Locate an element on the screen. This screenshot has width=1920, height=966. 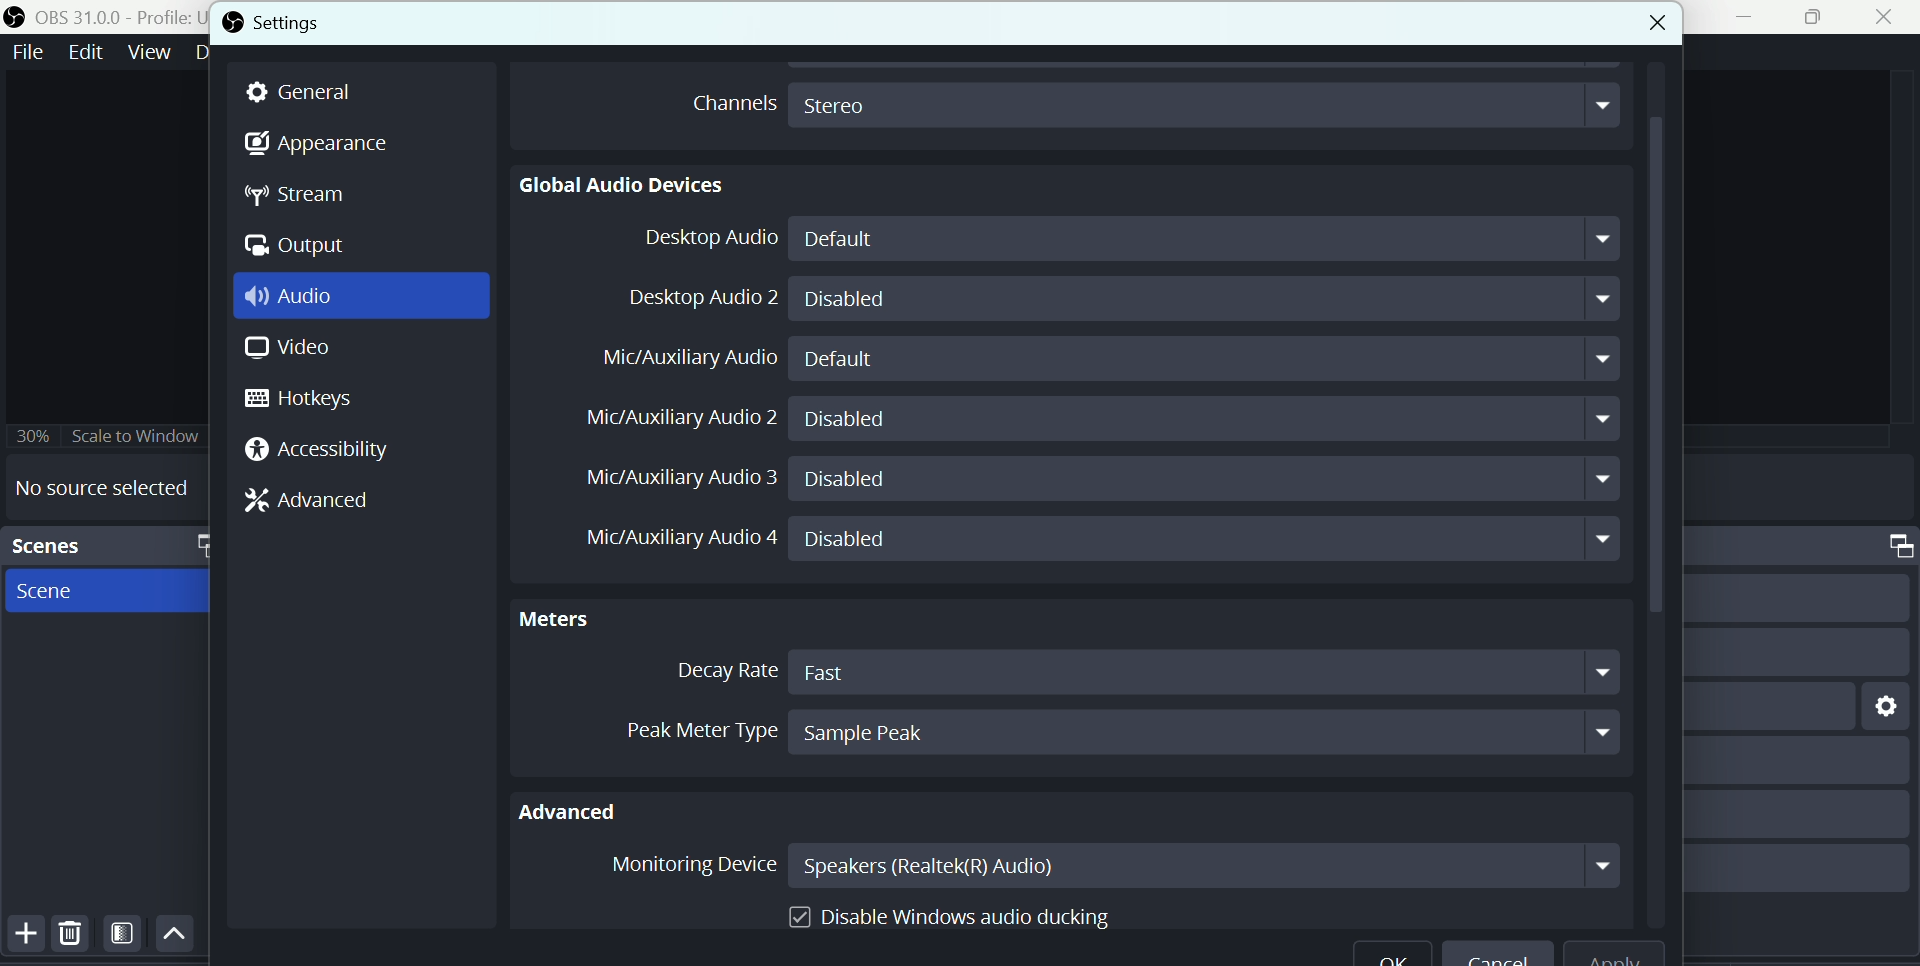
 is located at coordinates (22, 935).